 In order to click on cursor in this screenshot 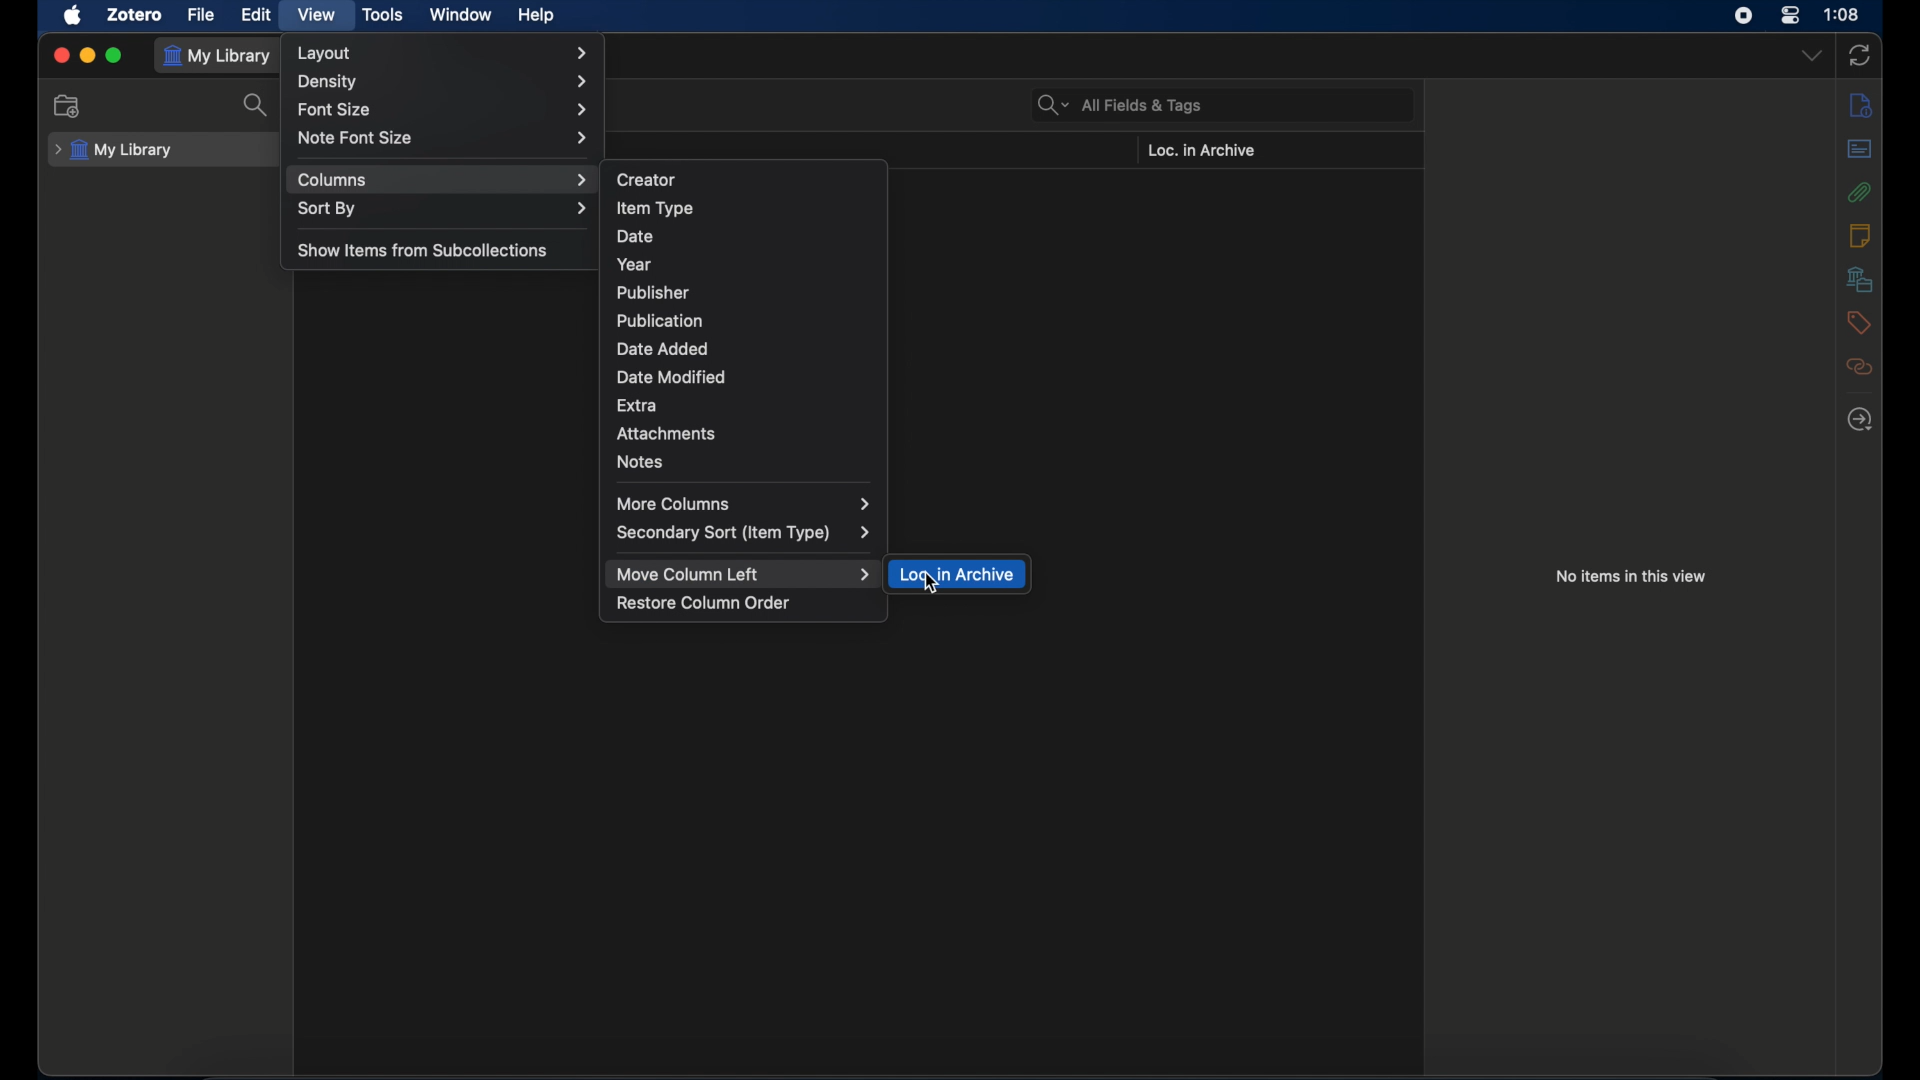, I will do `click(931, 584)`.